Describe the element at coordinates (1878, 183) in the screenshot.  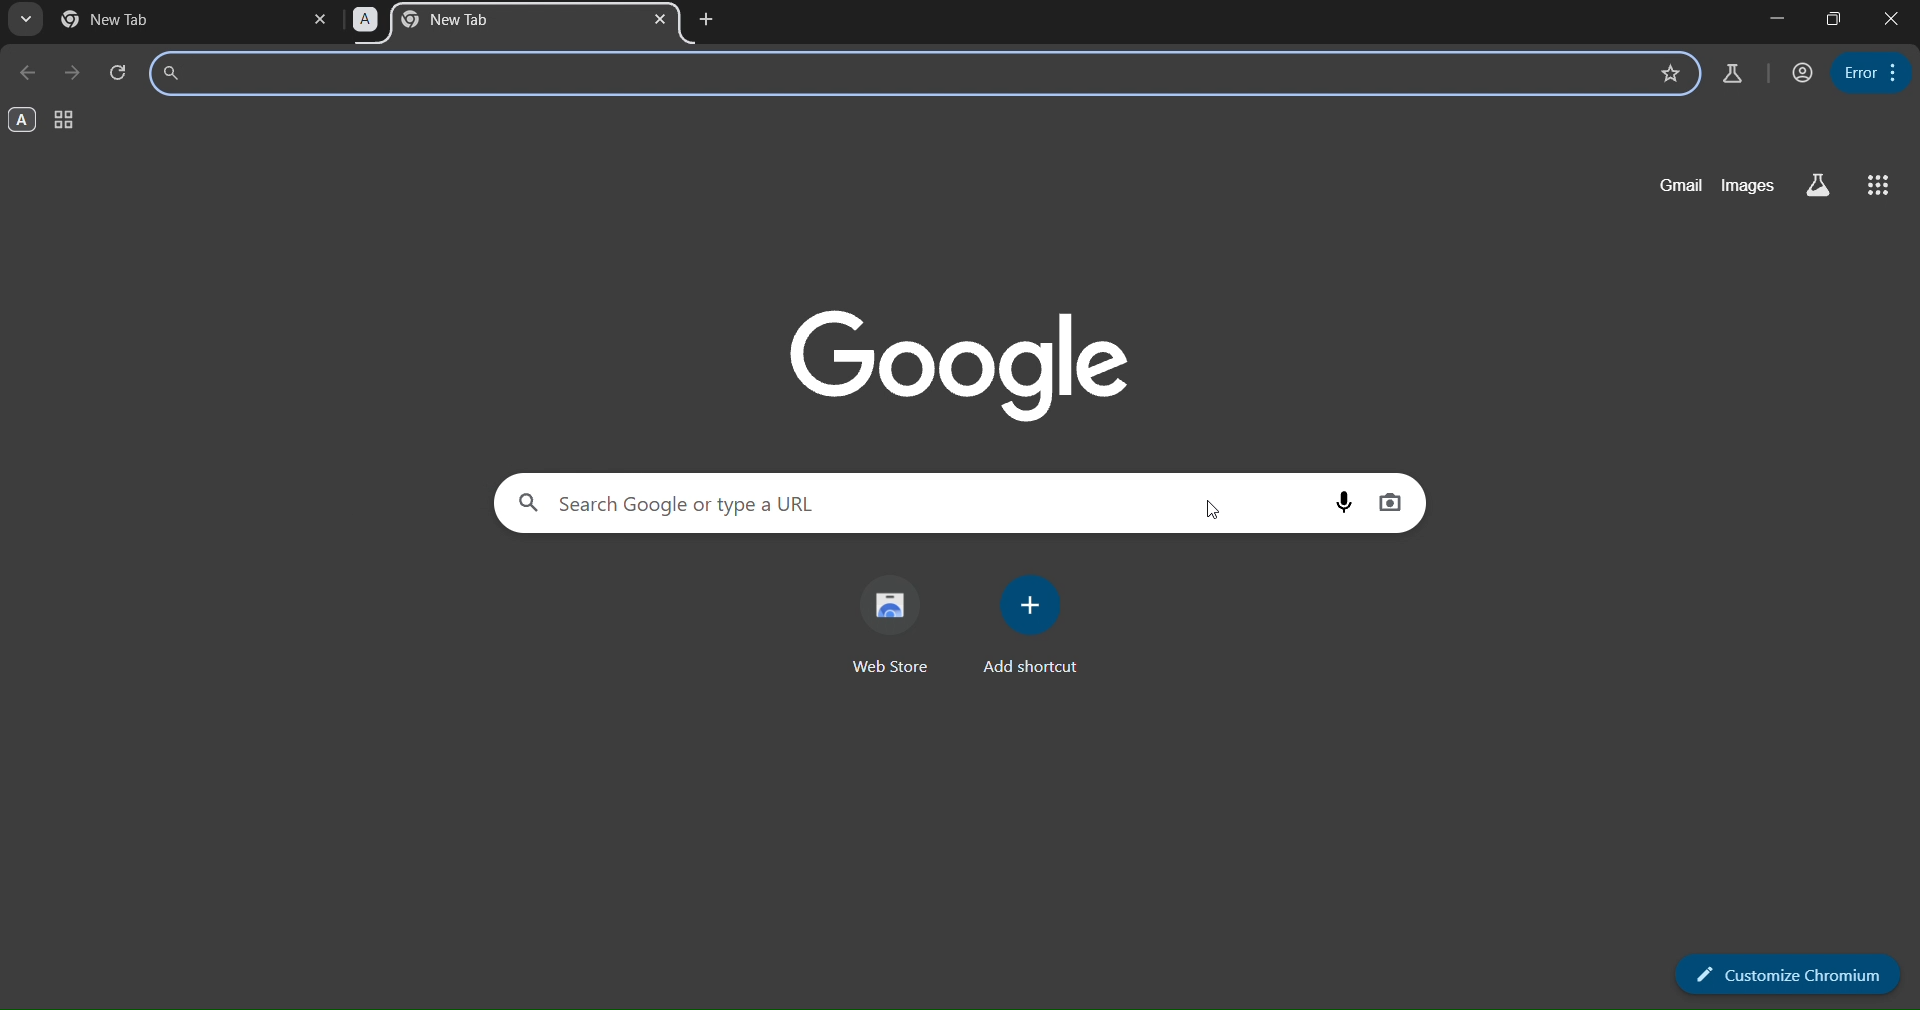
I see `google apps` at that location.